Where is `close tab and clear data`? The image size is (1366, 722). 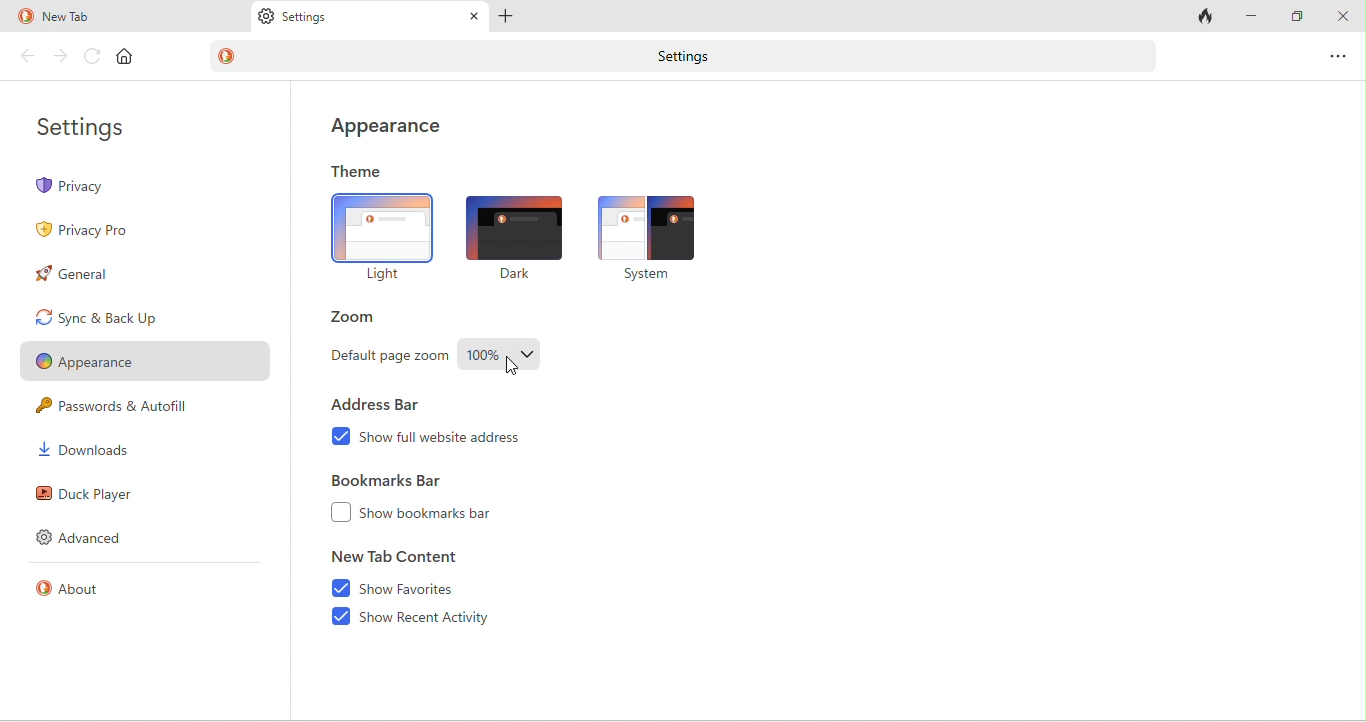
close tab and clear data is located at coordinates (1206, 16).